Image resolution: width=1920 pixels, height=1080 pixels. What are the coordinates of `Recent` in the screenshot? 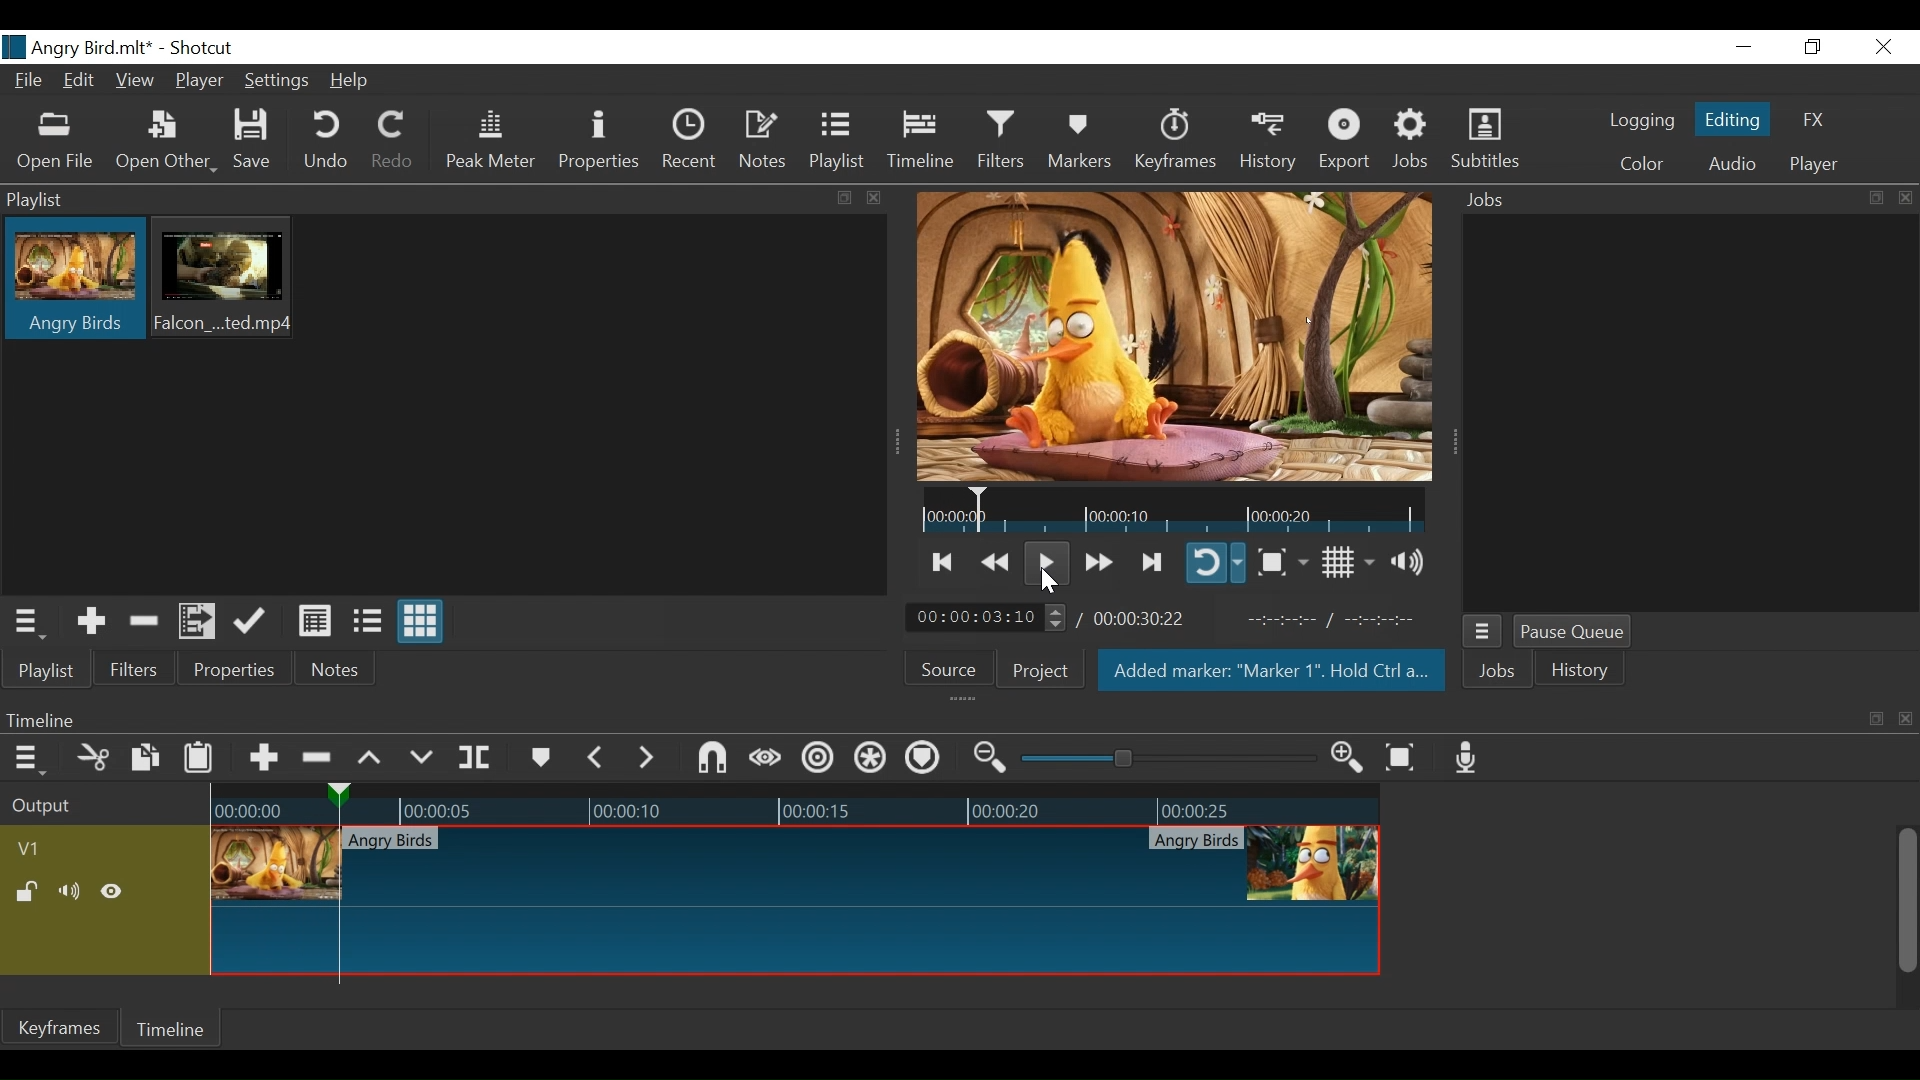 It's located at (693, 143).